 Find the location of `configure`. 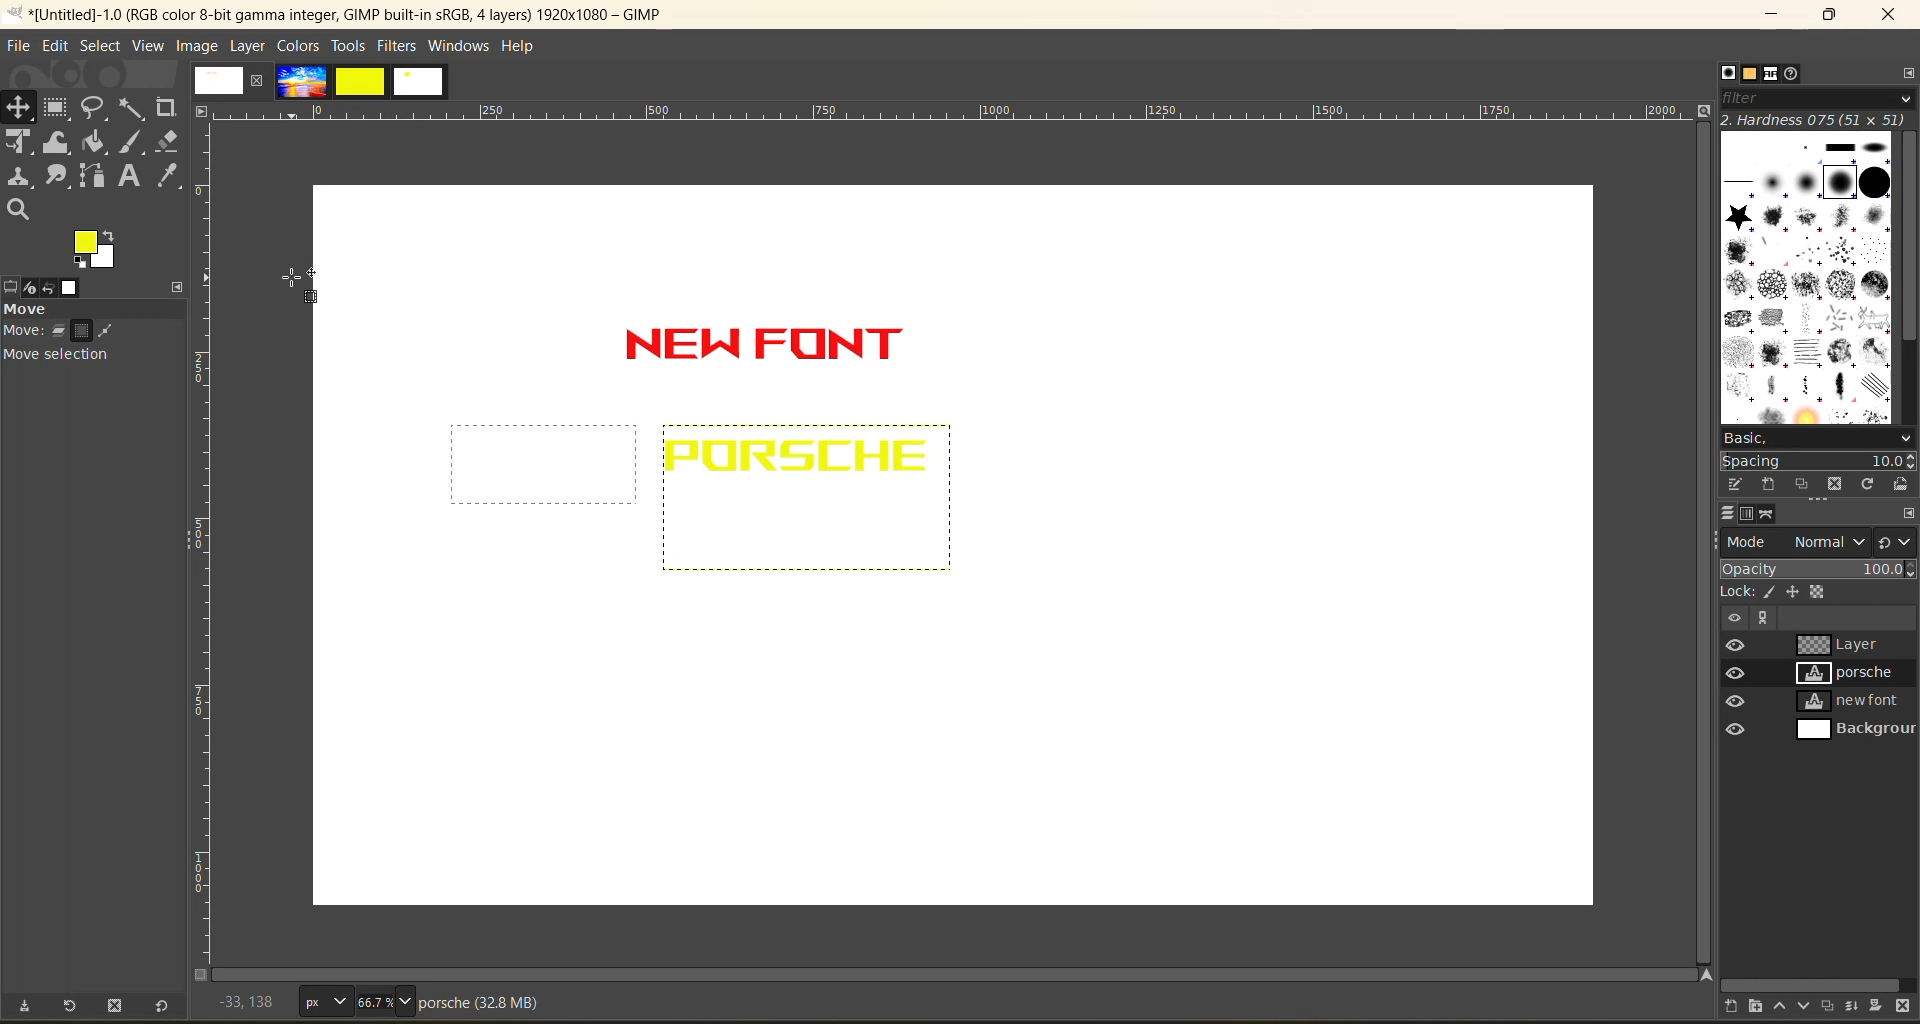

configure is located at coordinates (1908, 72).